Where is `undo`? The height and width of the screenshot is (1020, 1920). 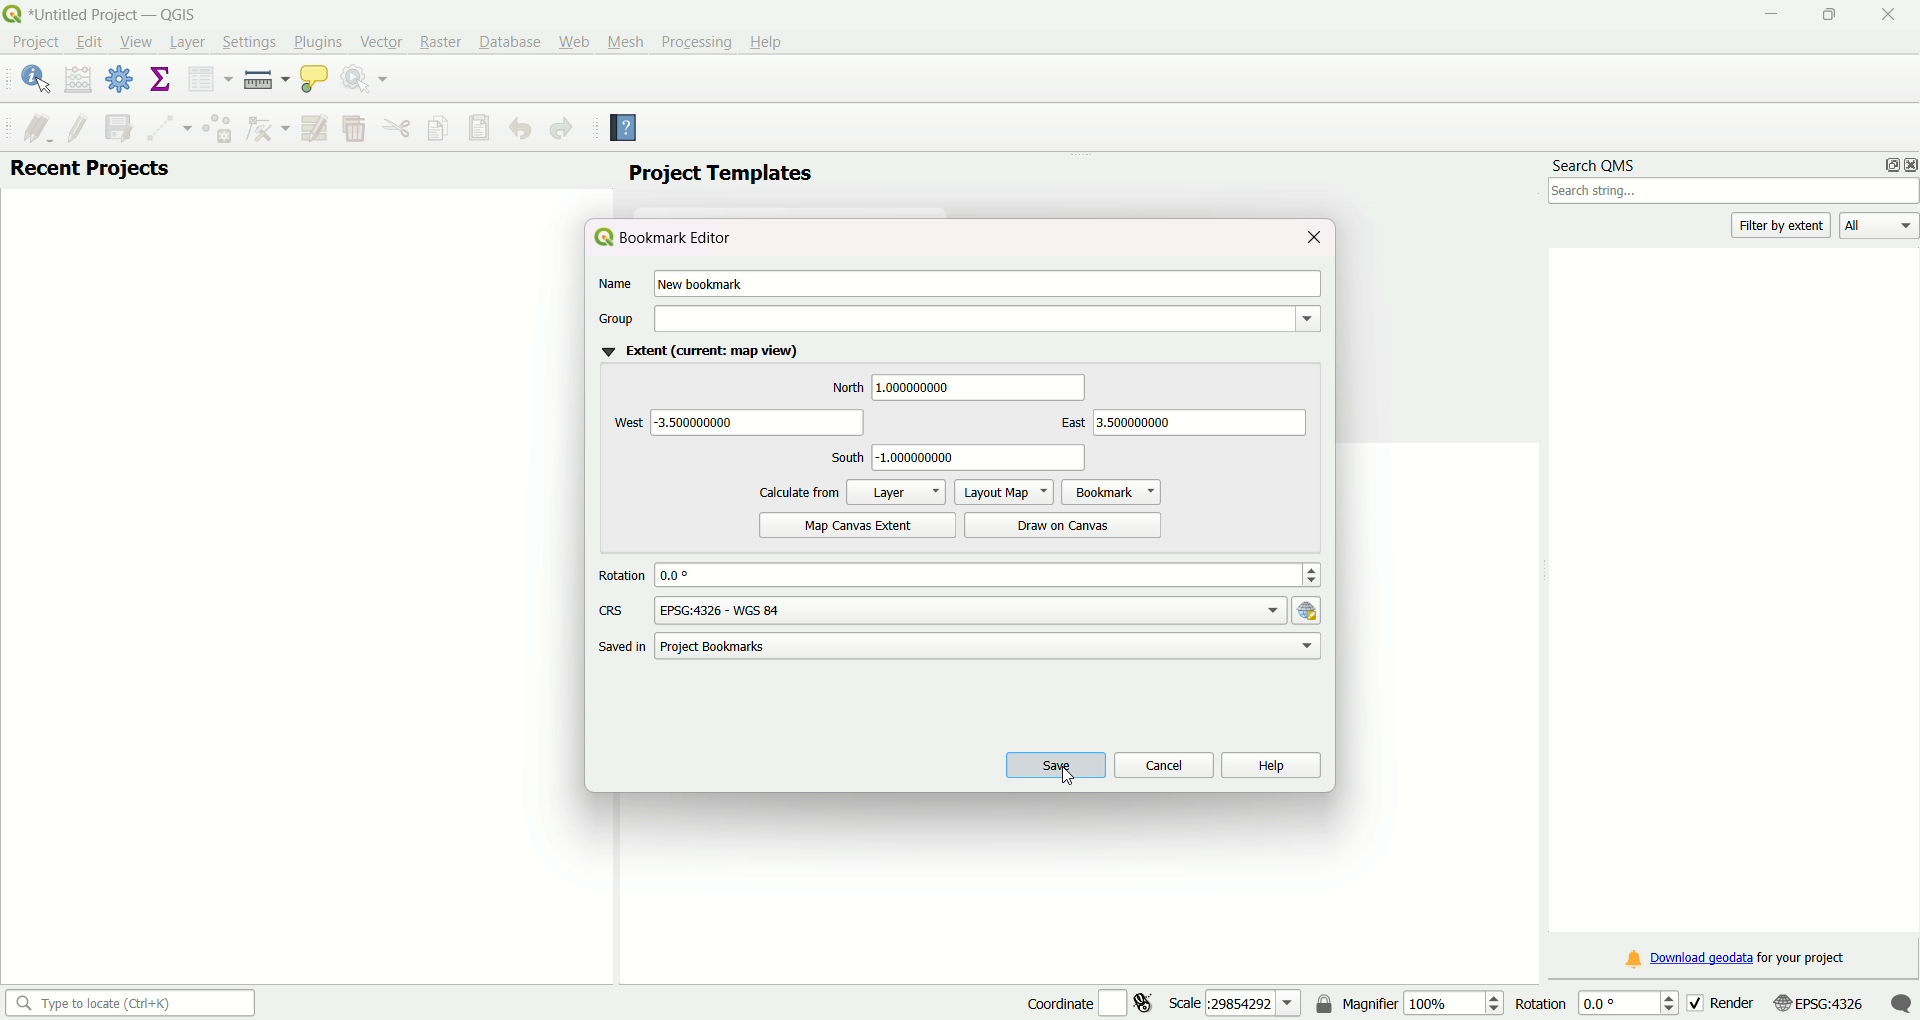 undo is located at coordinates (520, 130).